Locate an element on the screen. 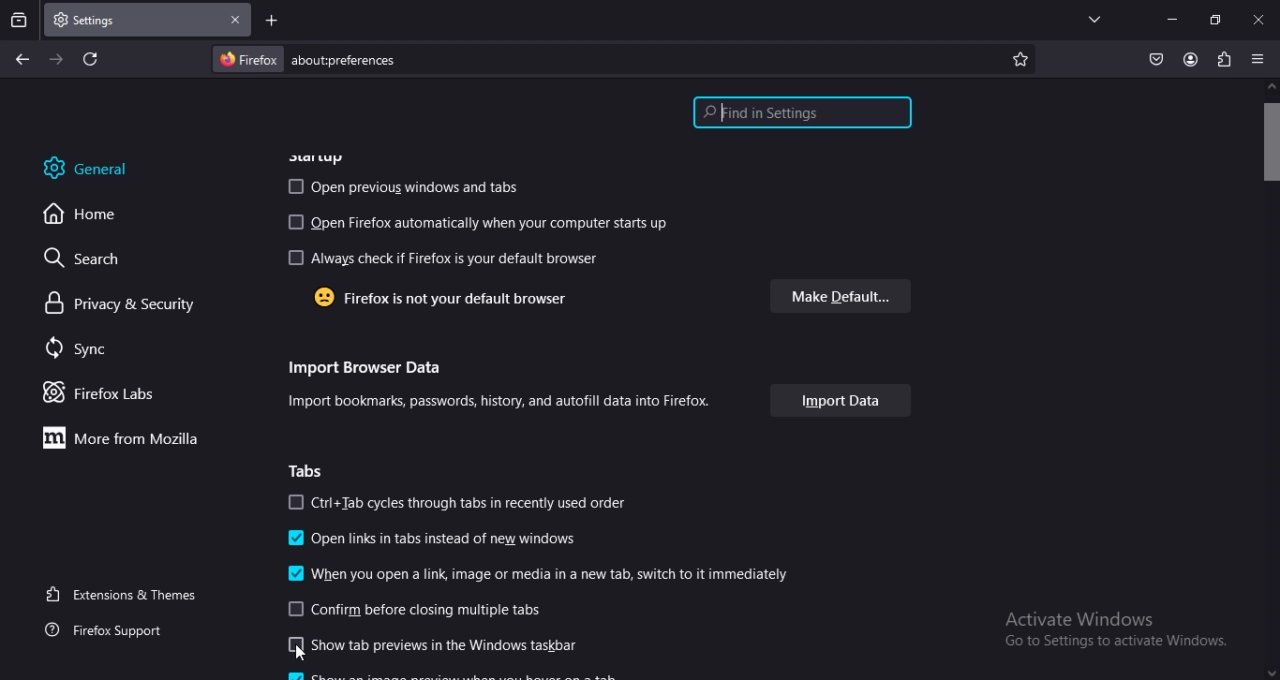  tabs is located at coordinates (314, 470).